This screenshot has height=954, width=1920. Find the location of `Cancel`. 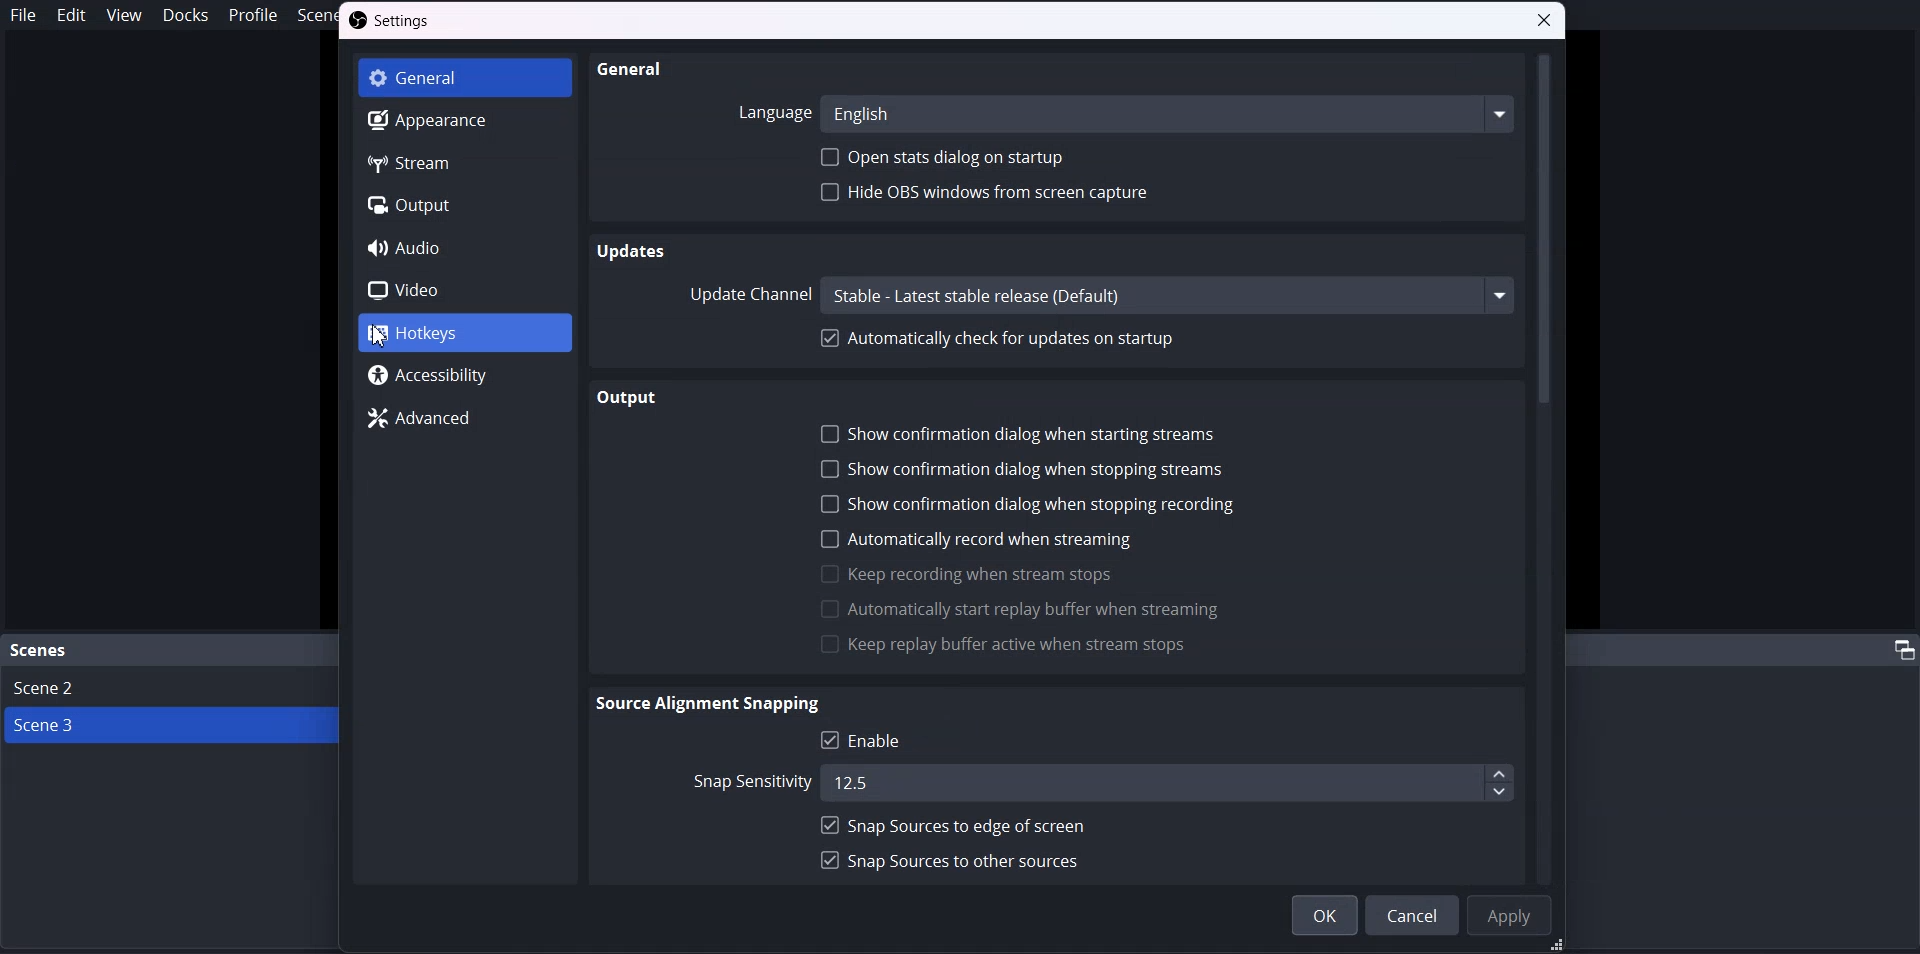

Cancel is located at coordinates (1412, 915).